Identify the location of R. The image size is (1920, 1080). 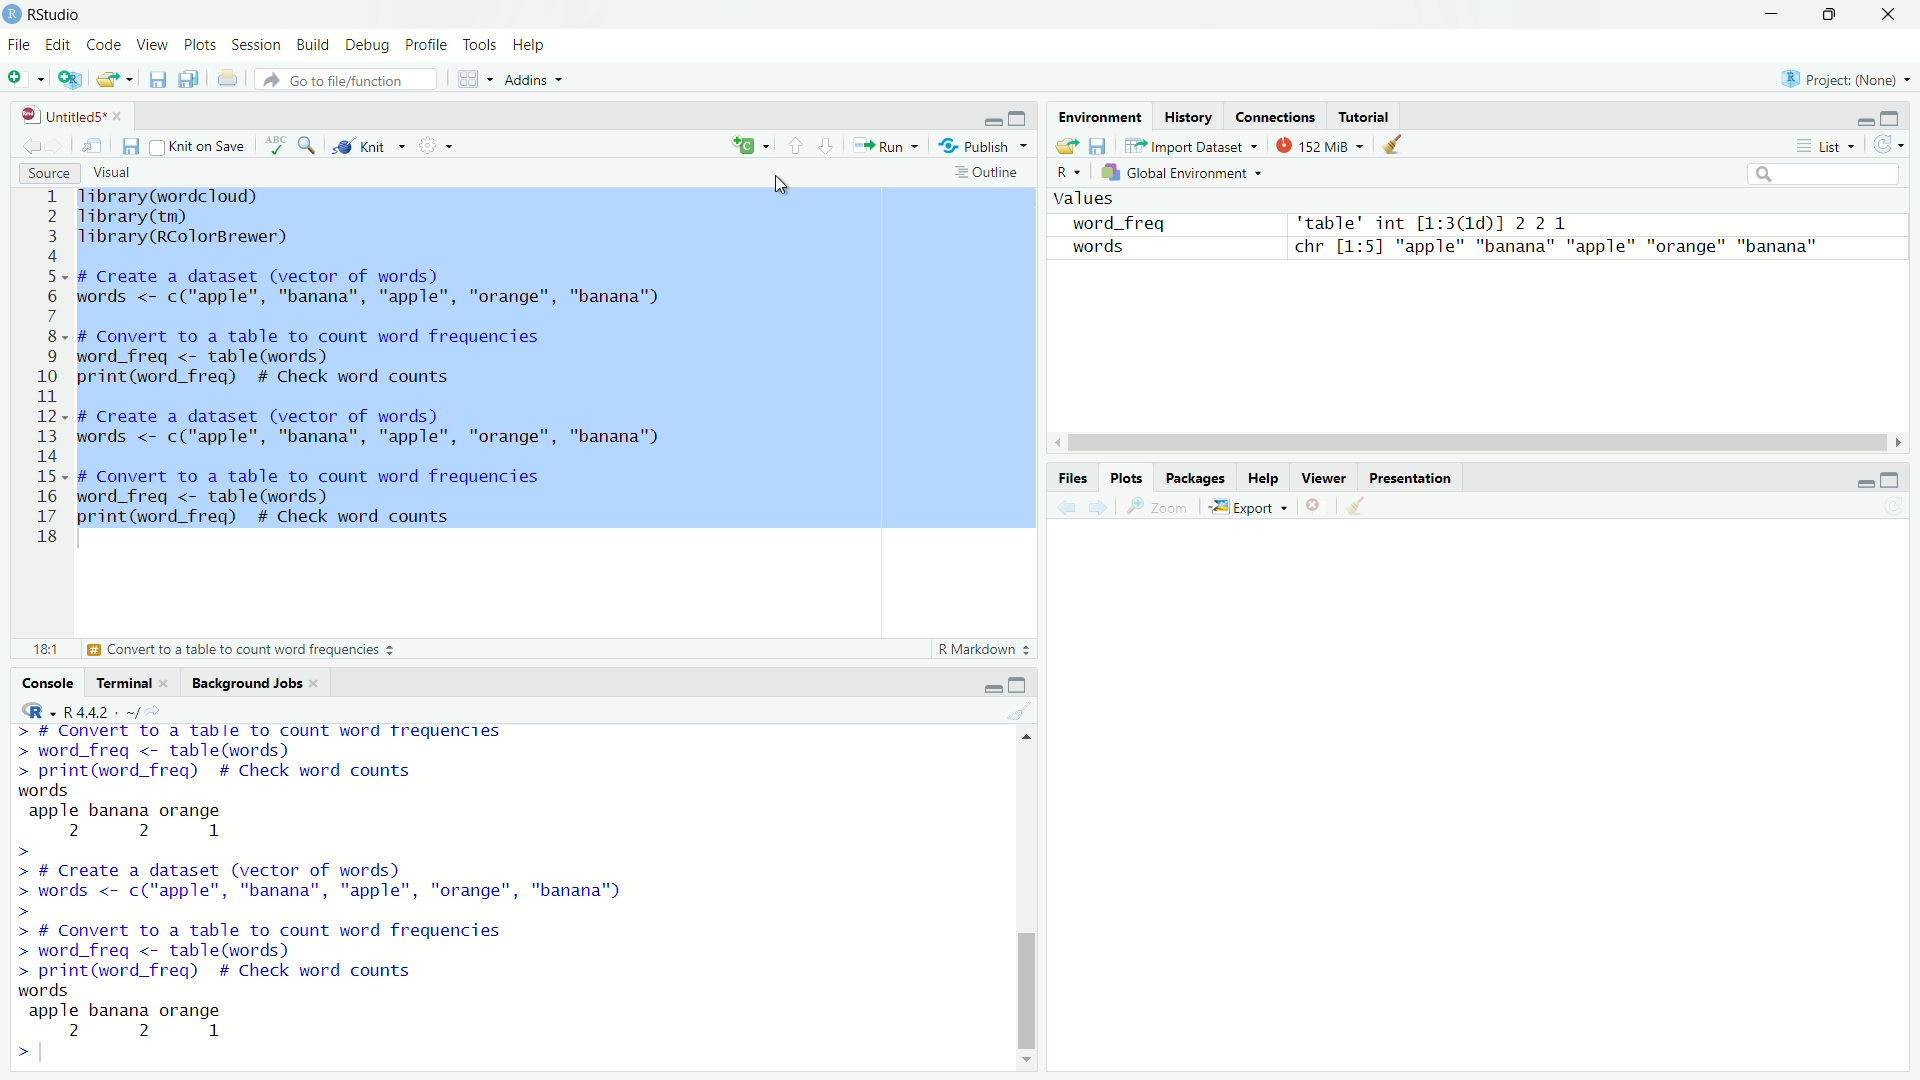
(1069, 172).